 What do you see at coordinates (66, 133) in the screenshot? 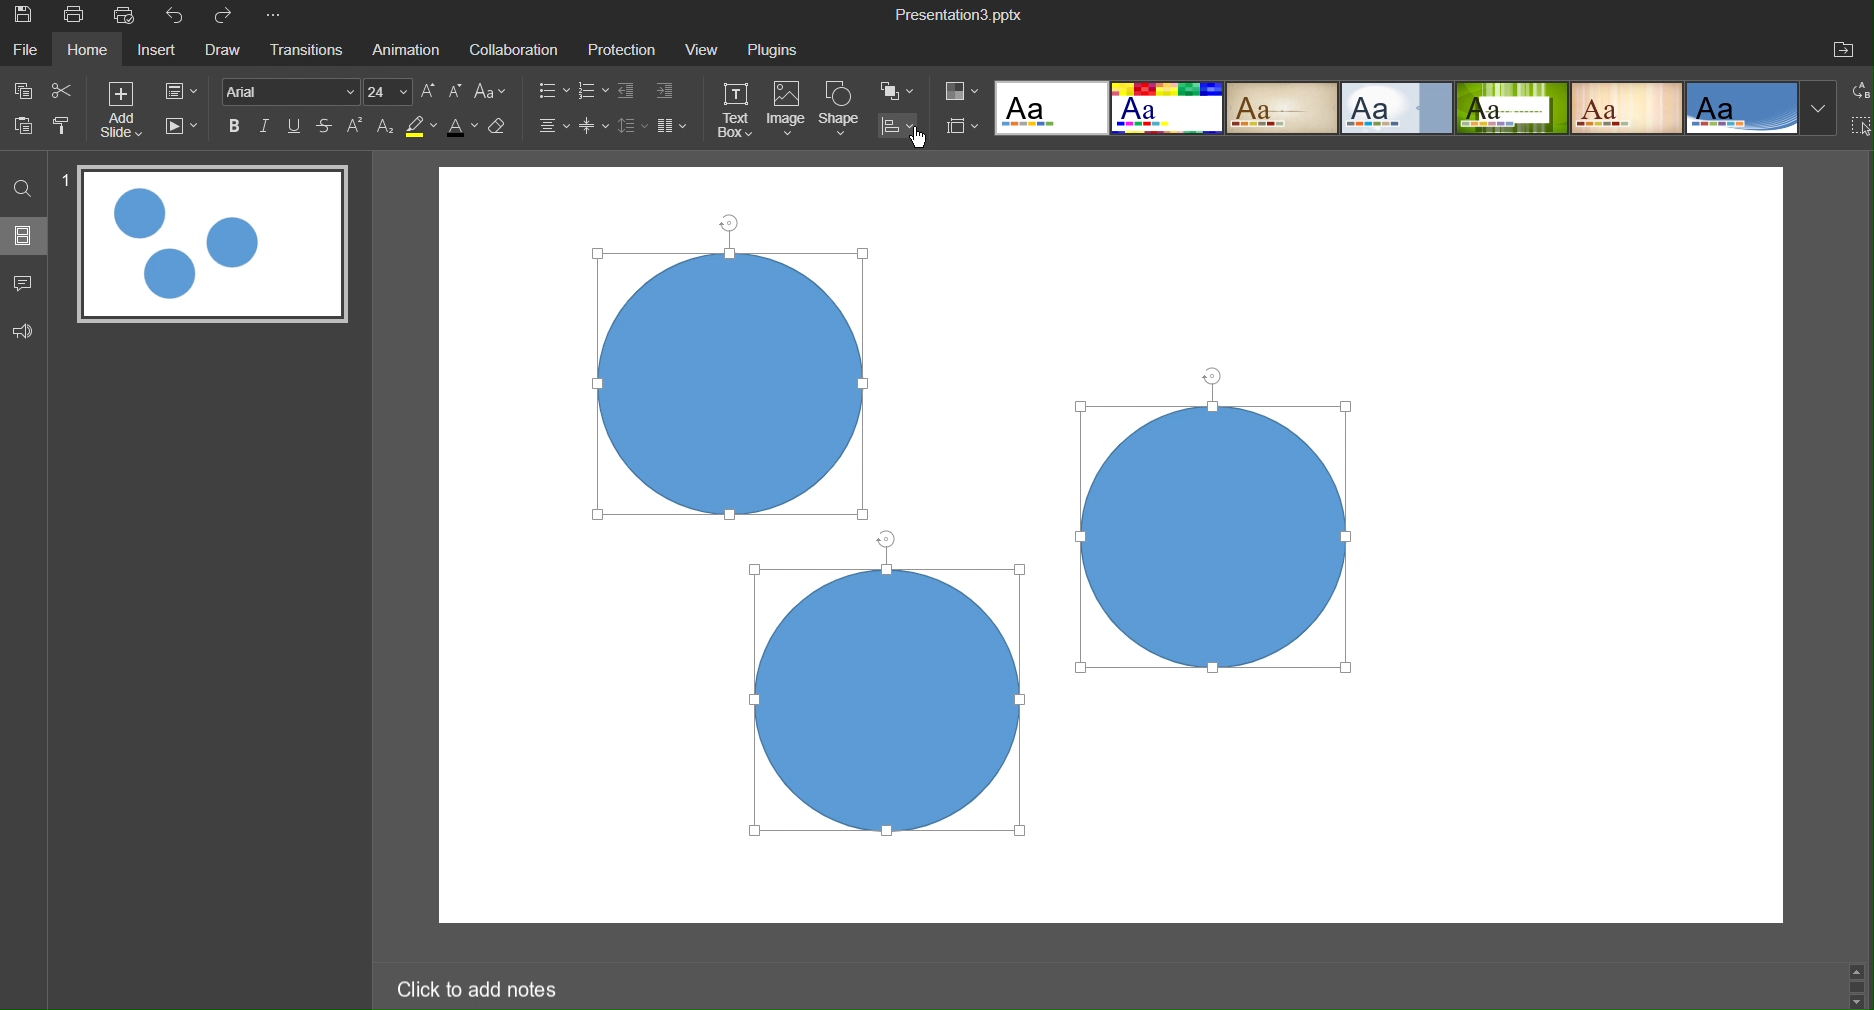
I see `Copy Style` at bounding box center [66, 133].